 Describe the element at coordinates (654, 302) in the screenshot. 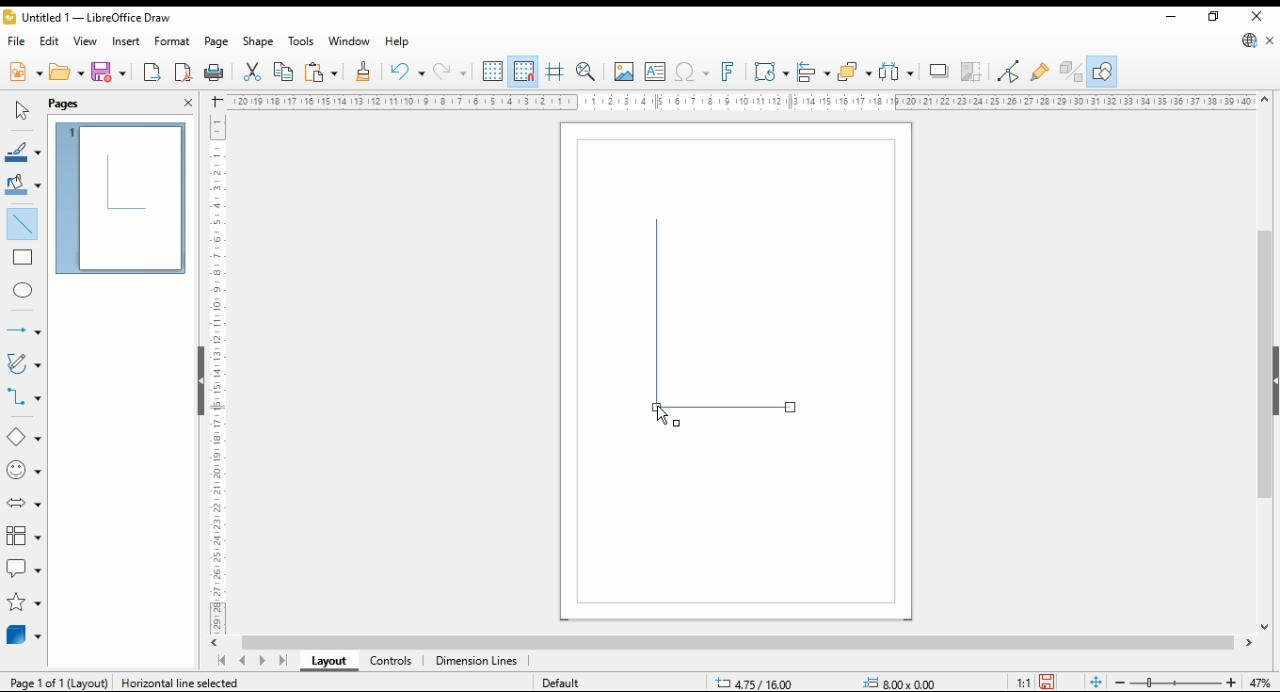

I see `new shape` at that location.